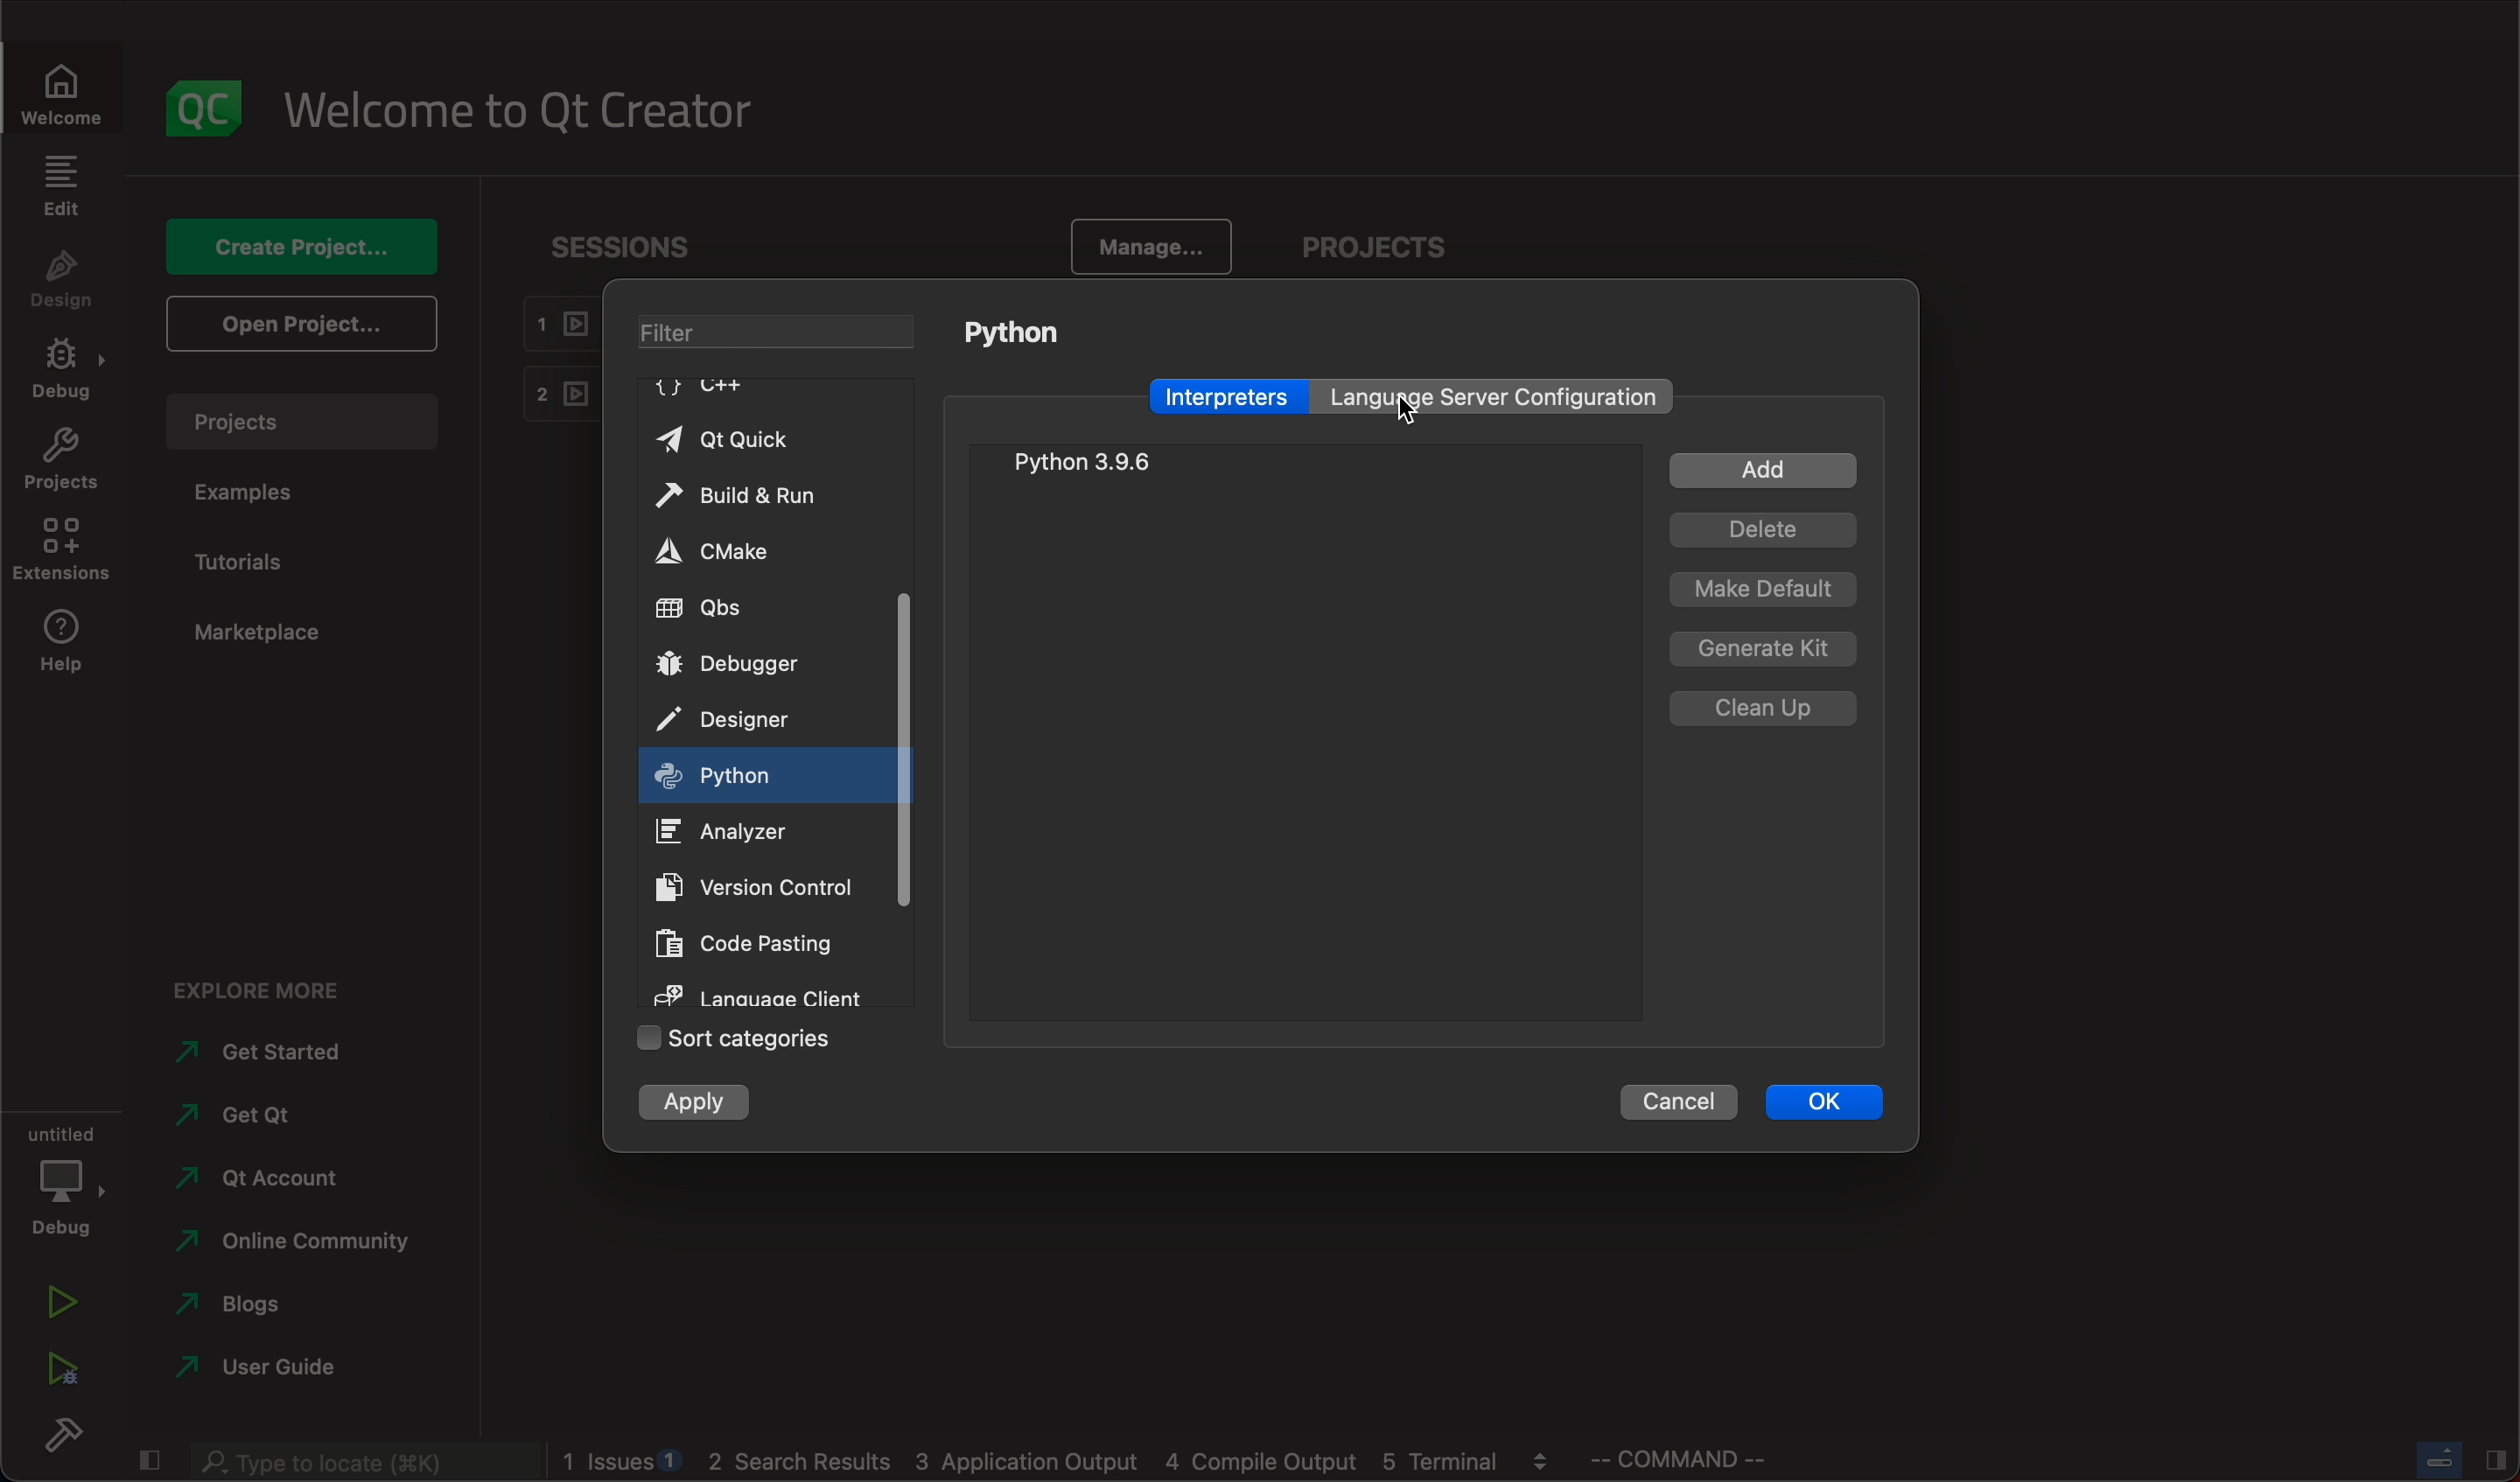 This screenshot has height=1482, width=2520. What do you see at coordinates (1762, 530) in the screenshot?
I see `delete` at bounding box center [1762, 530].